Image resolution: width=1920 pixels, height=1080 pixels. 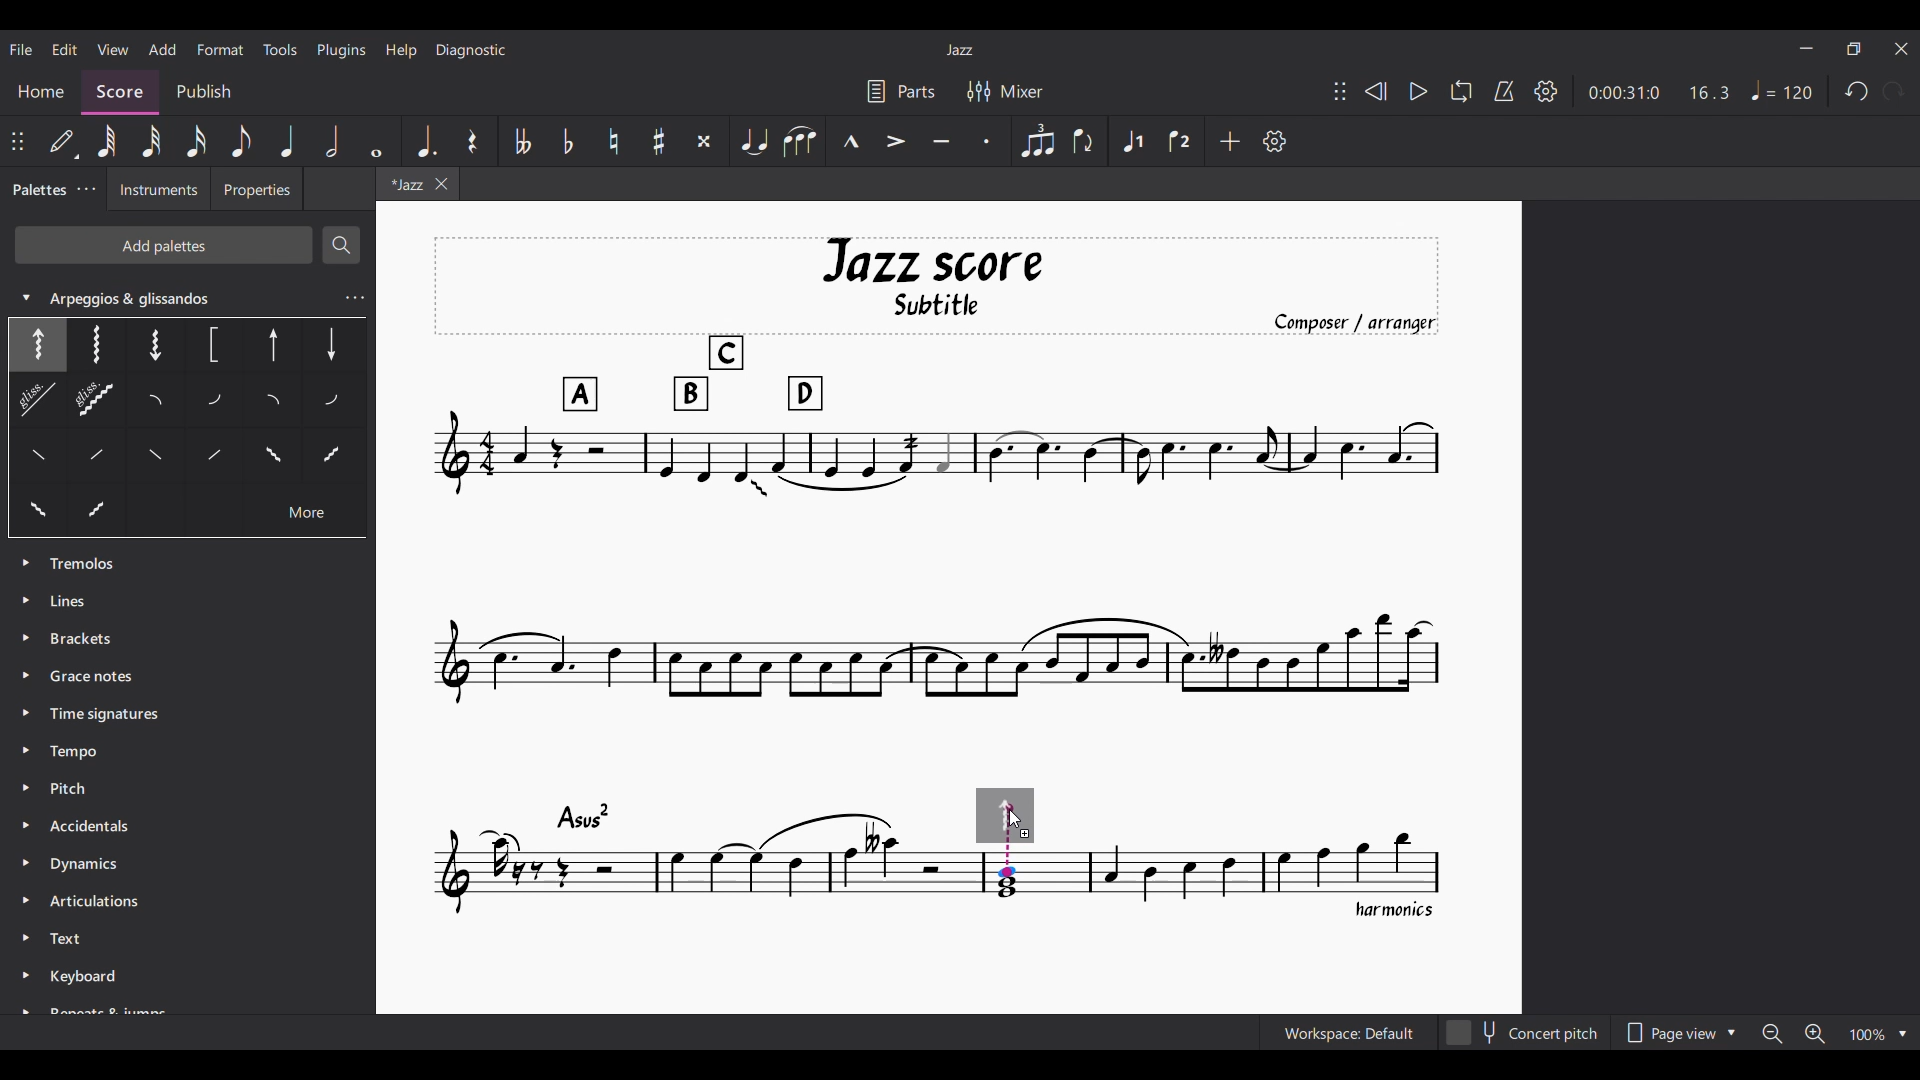 I want to click on Collapse, so click(x=27, y=297).